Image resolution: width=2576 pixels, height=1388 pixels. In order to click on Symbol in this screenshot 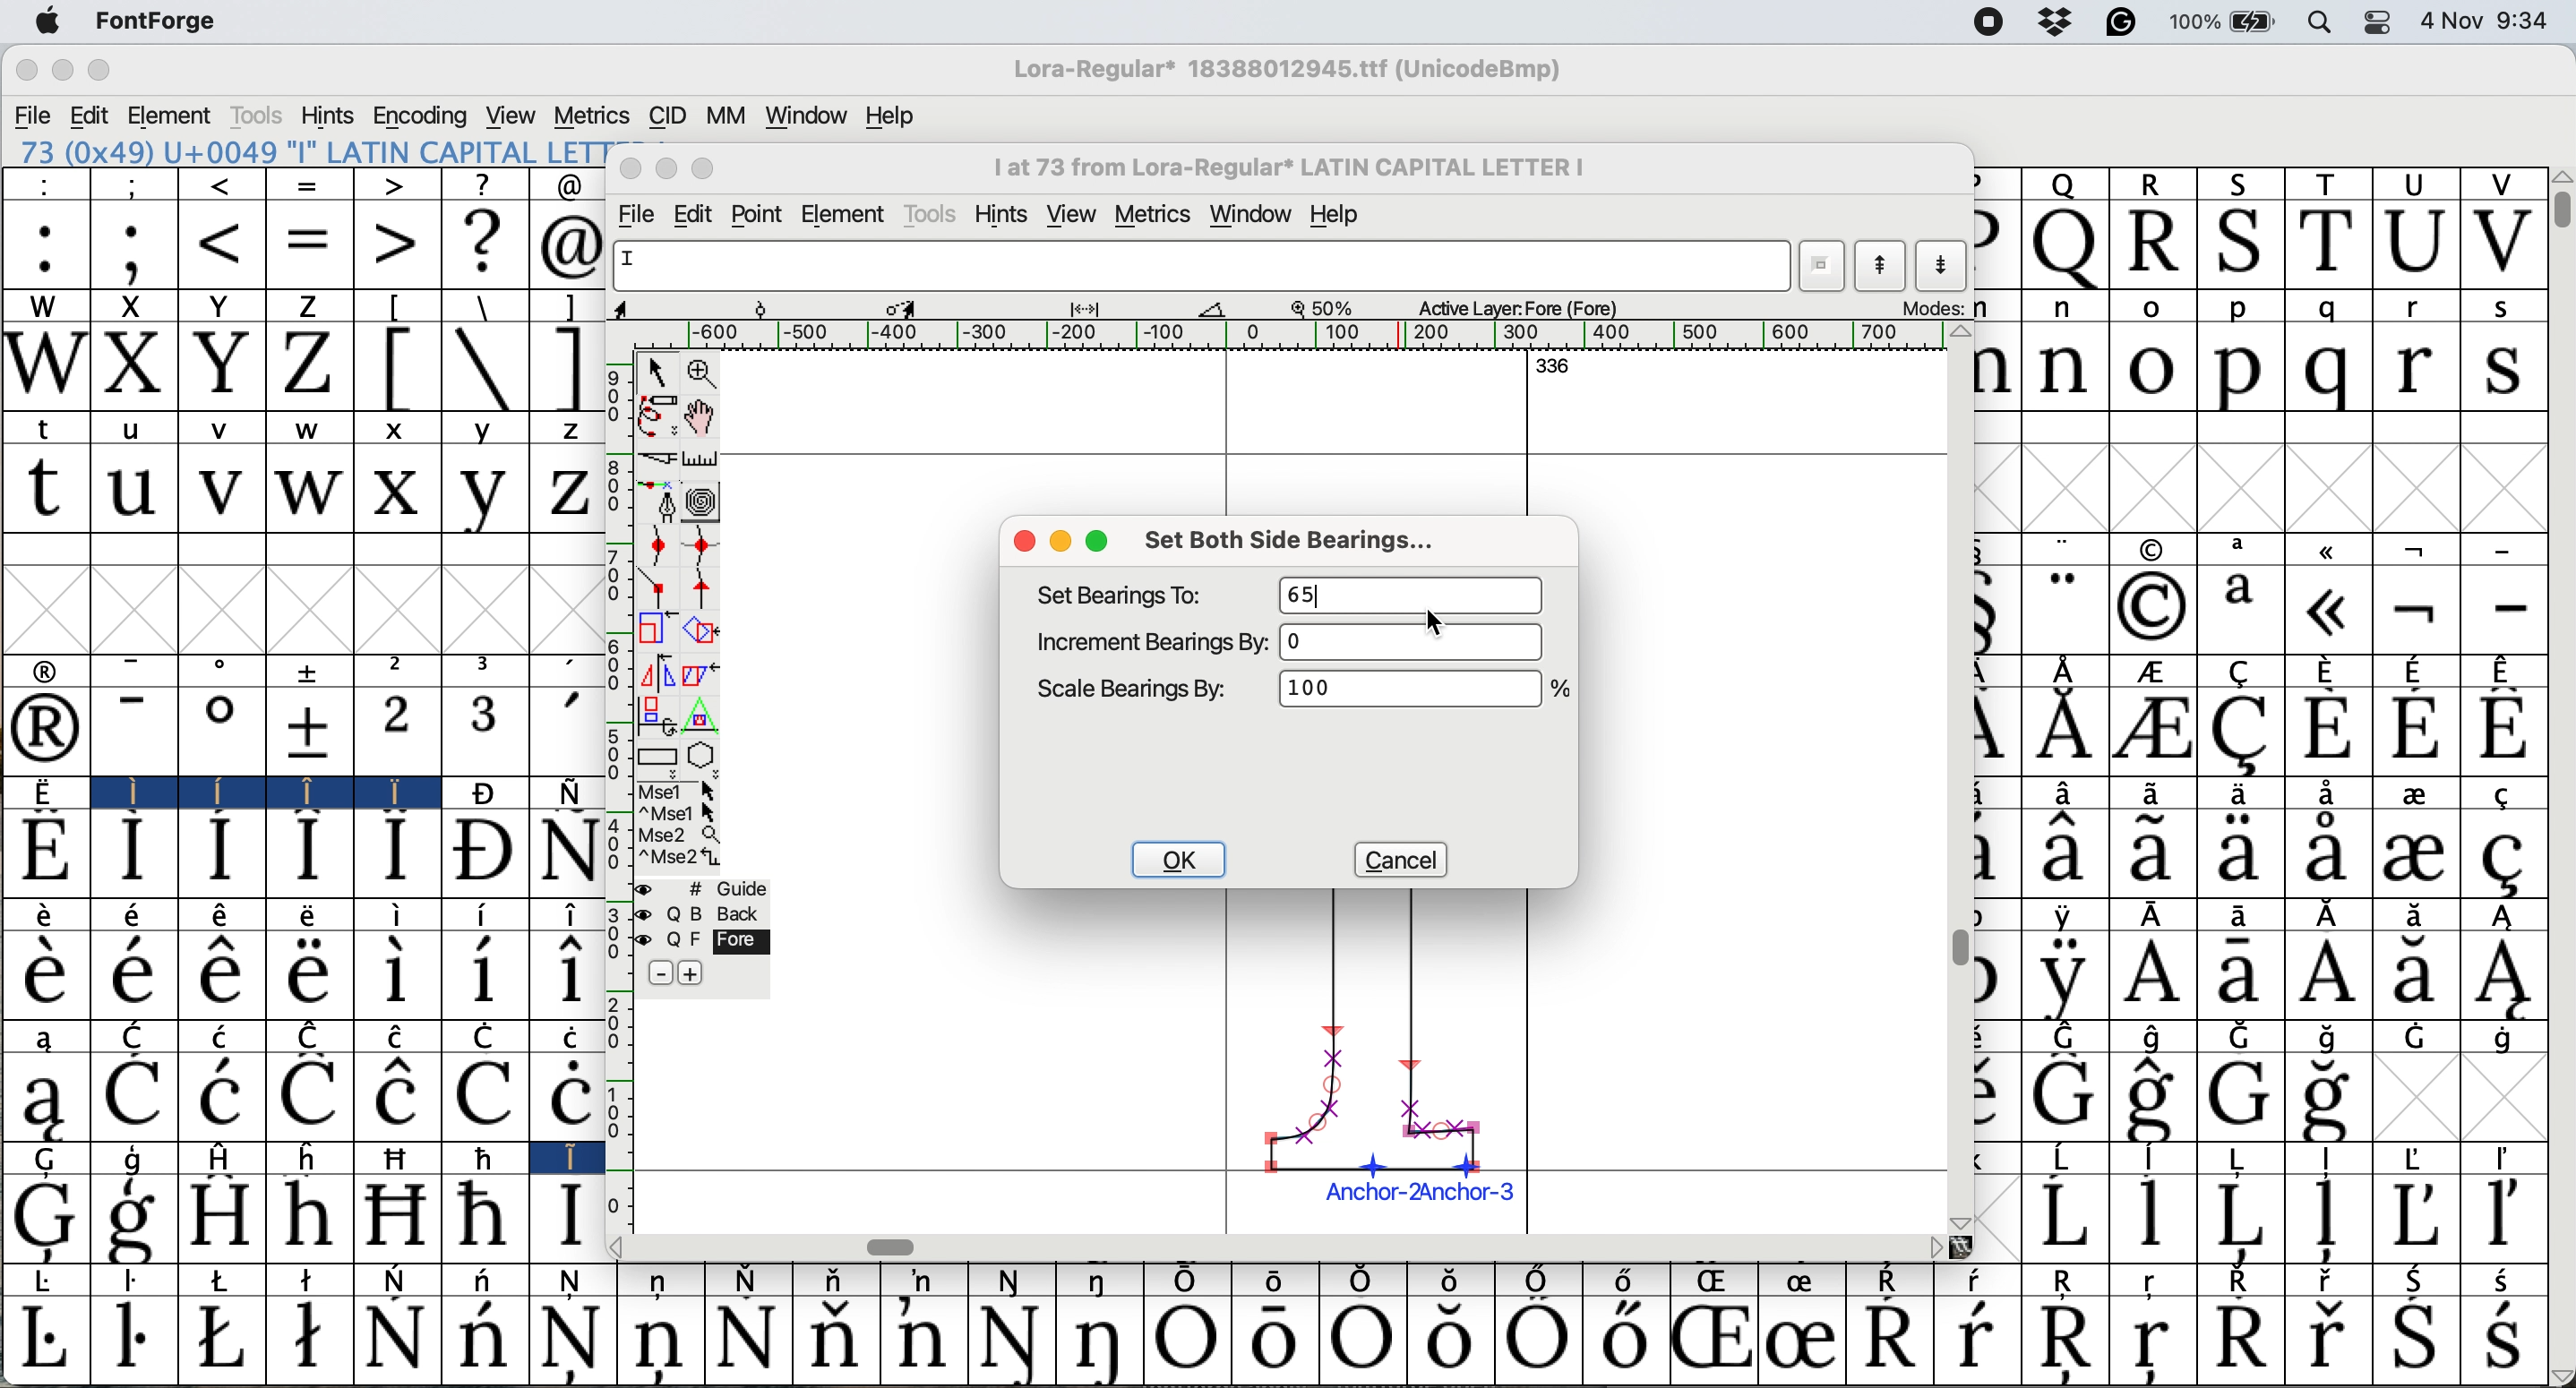, I will do `click(2060, 728)`.